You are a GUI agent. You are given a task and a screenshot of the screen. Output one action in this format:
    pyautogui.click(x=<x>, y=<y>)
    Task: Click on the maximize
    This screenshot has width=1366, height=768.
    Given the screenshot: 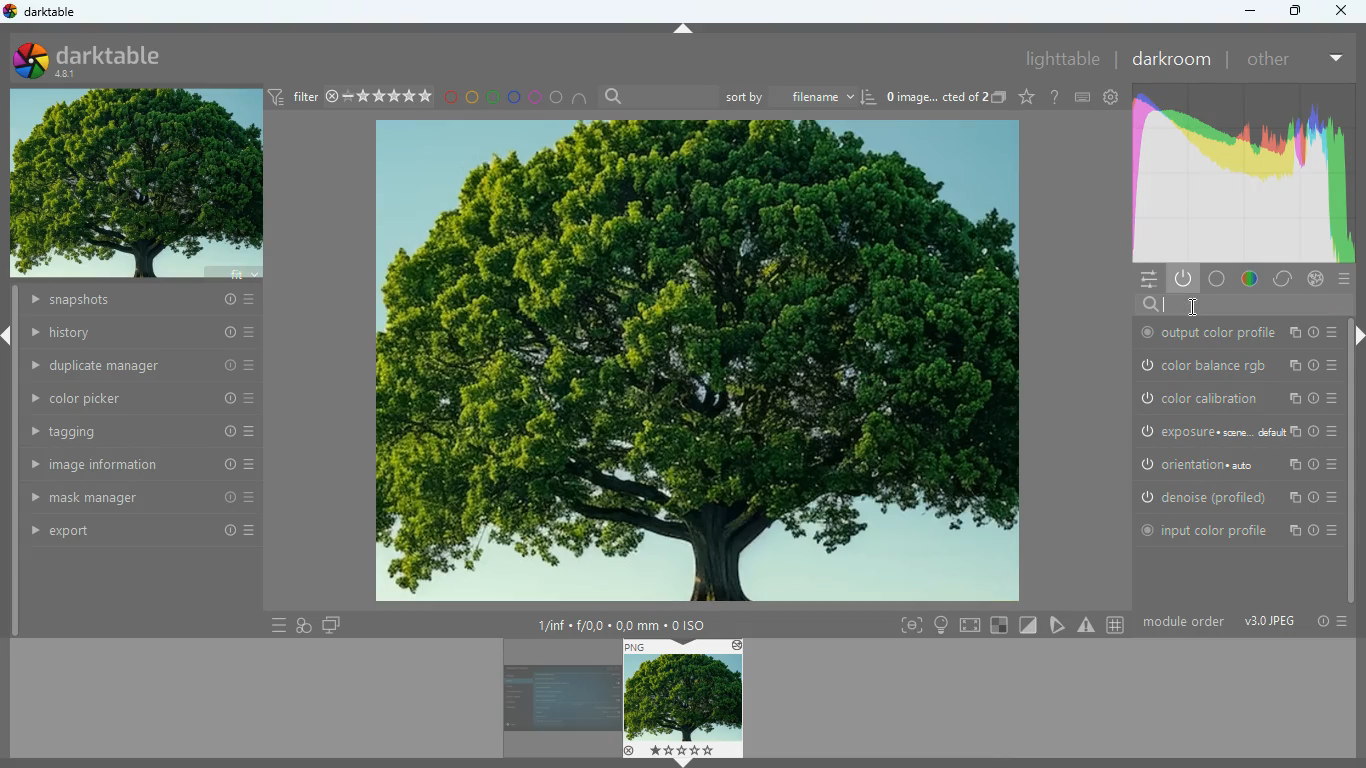 What is the action you would take?
    pyautogui.click(x=1293, y=11)
    